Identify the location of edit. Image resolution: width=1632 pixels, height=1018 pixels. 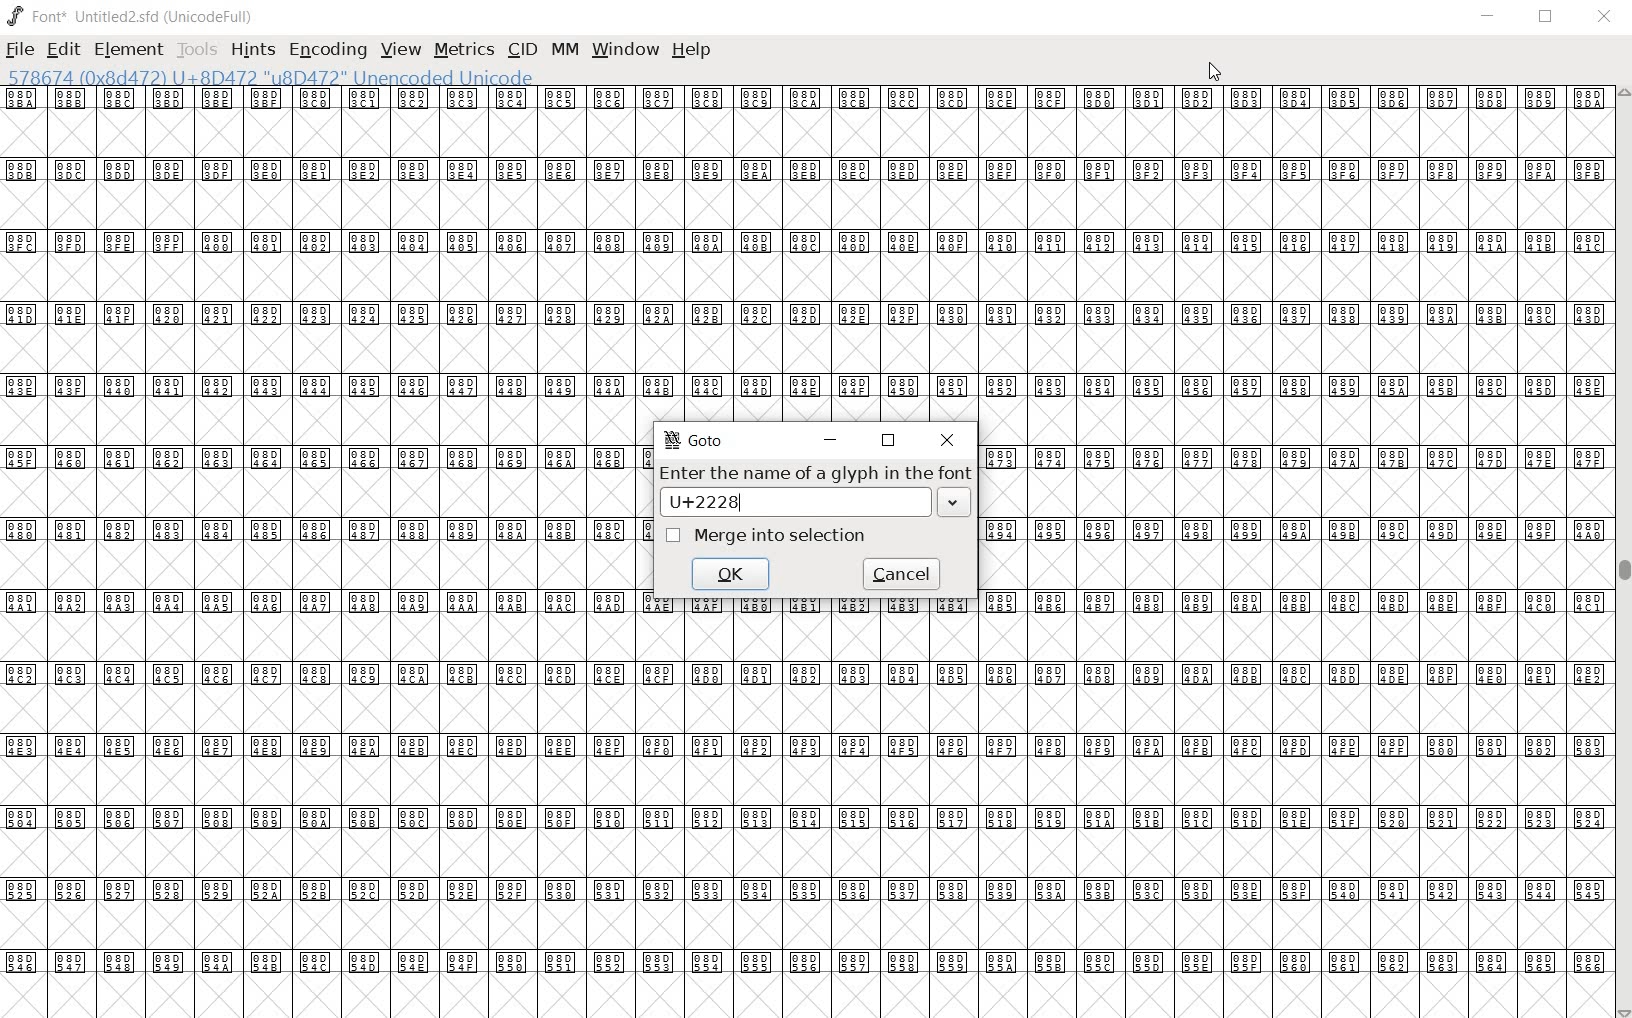
(64, 49).